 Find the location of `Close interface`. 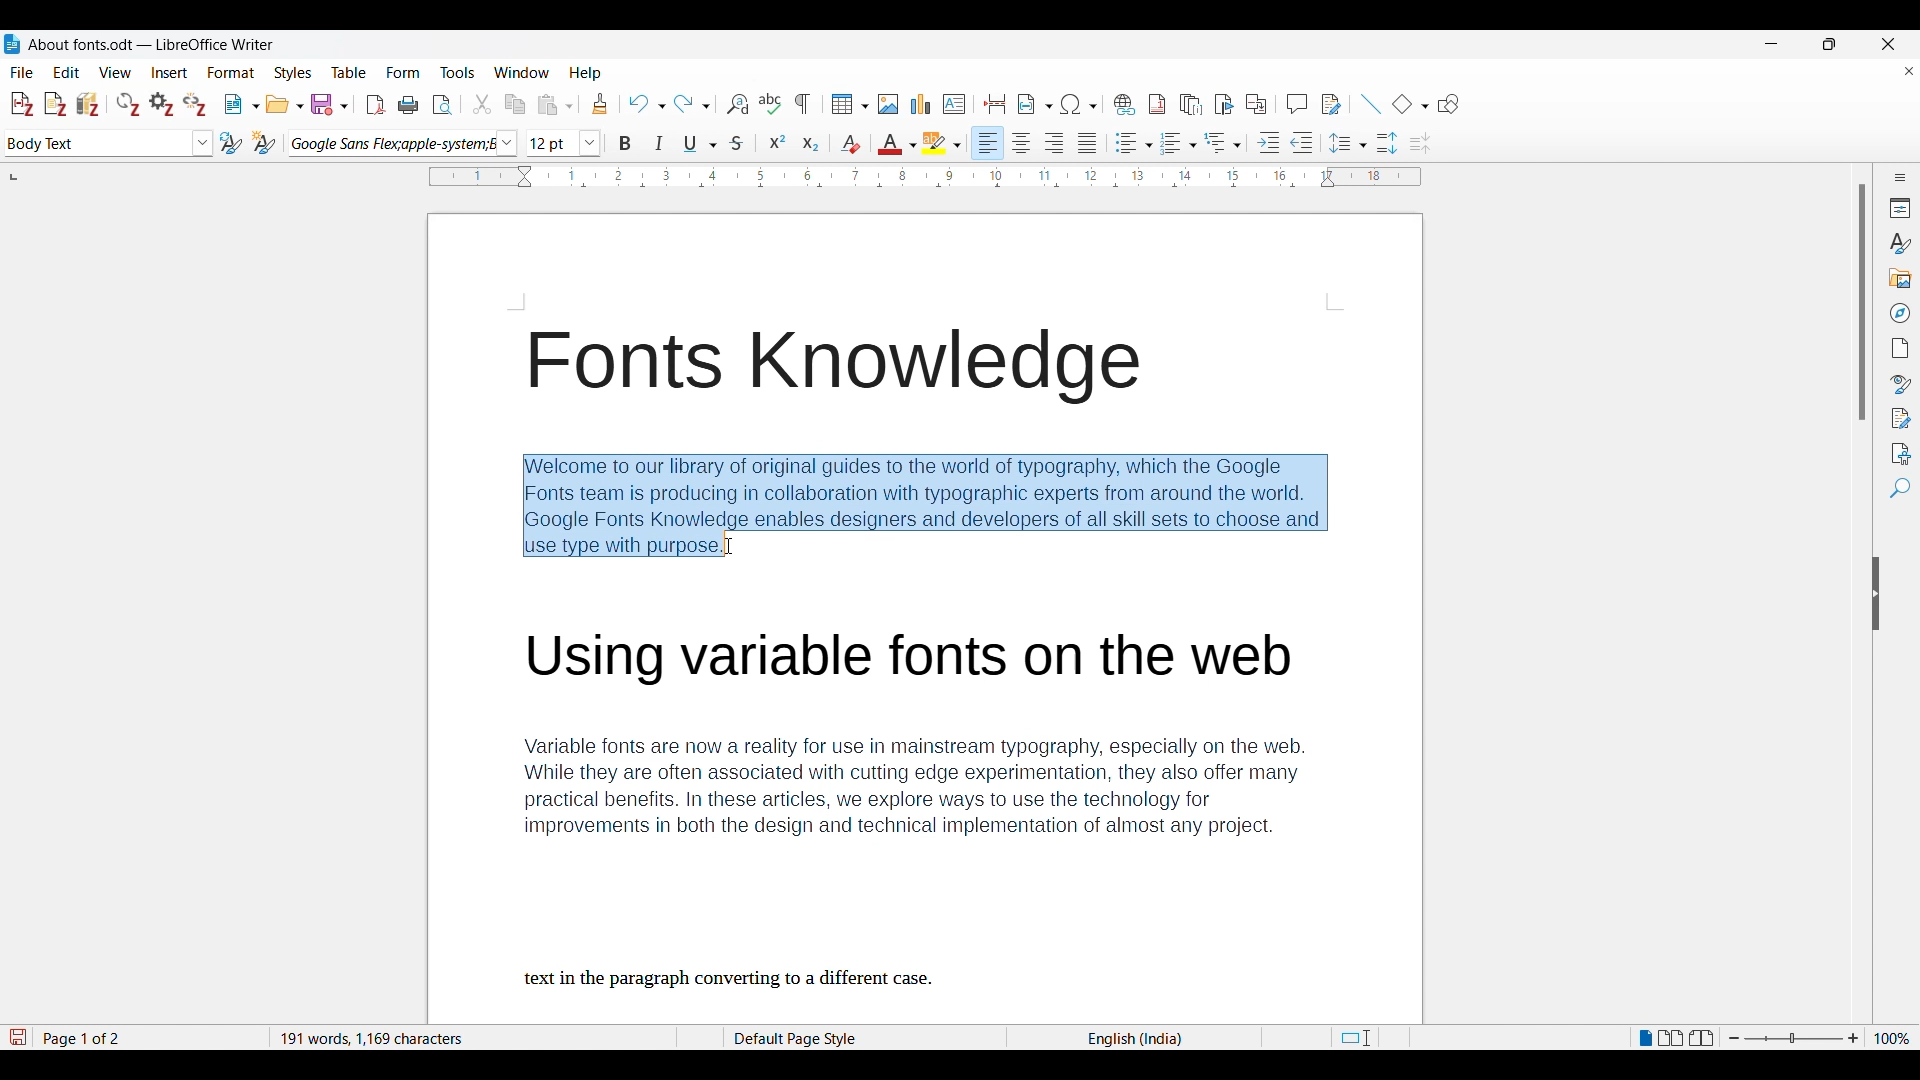

Close interface is located at coordinates (1888, 44).